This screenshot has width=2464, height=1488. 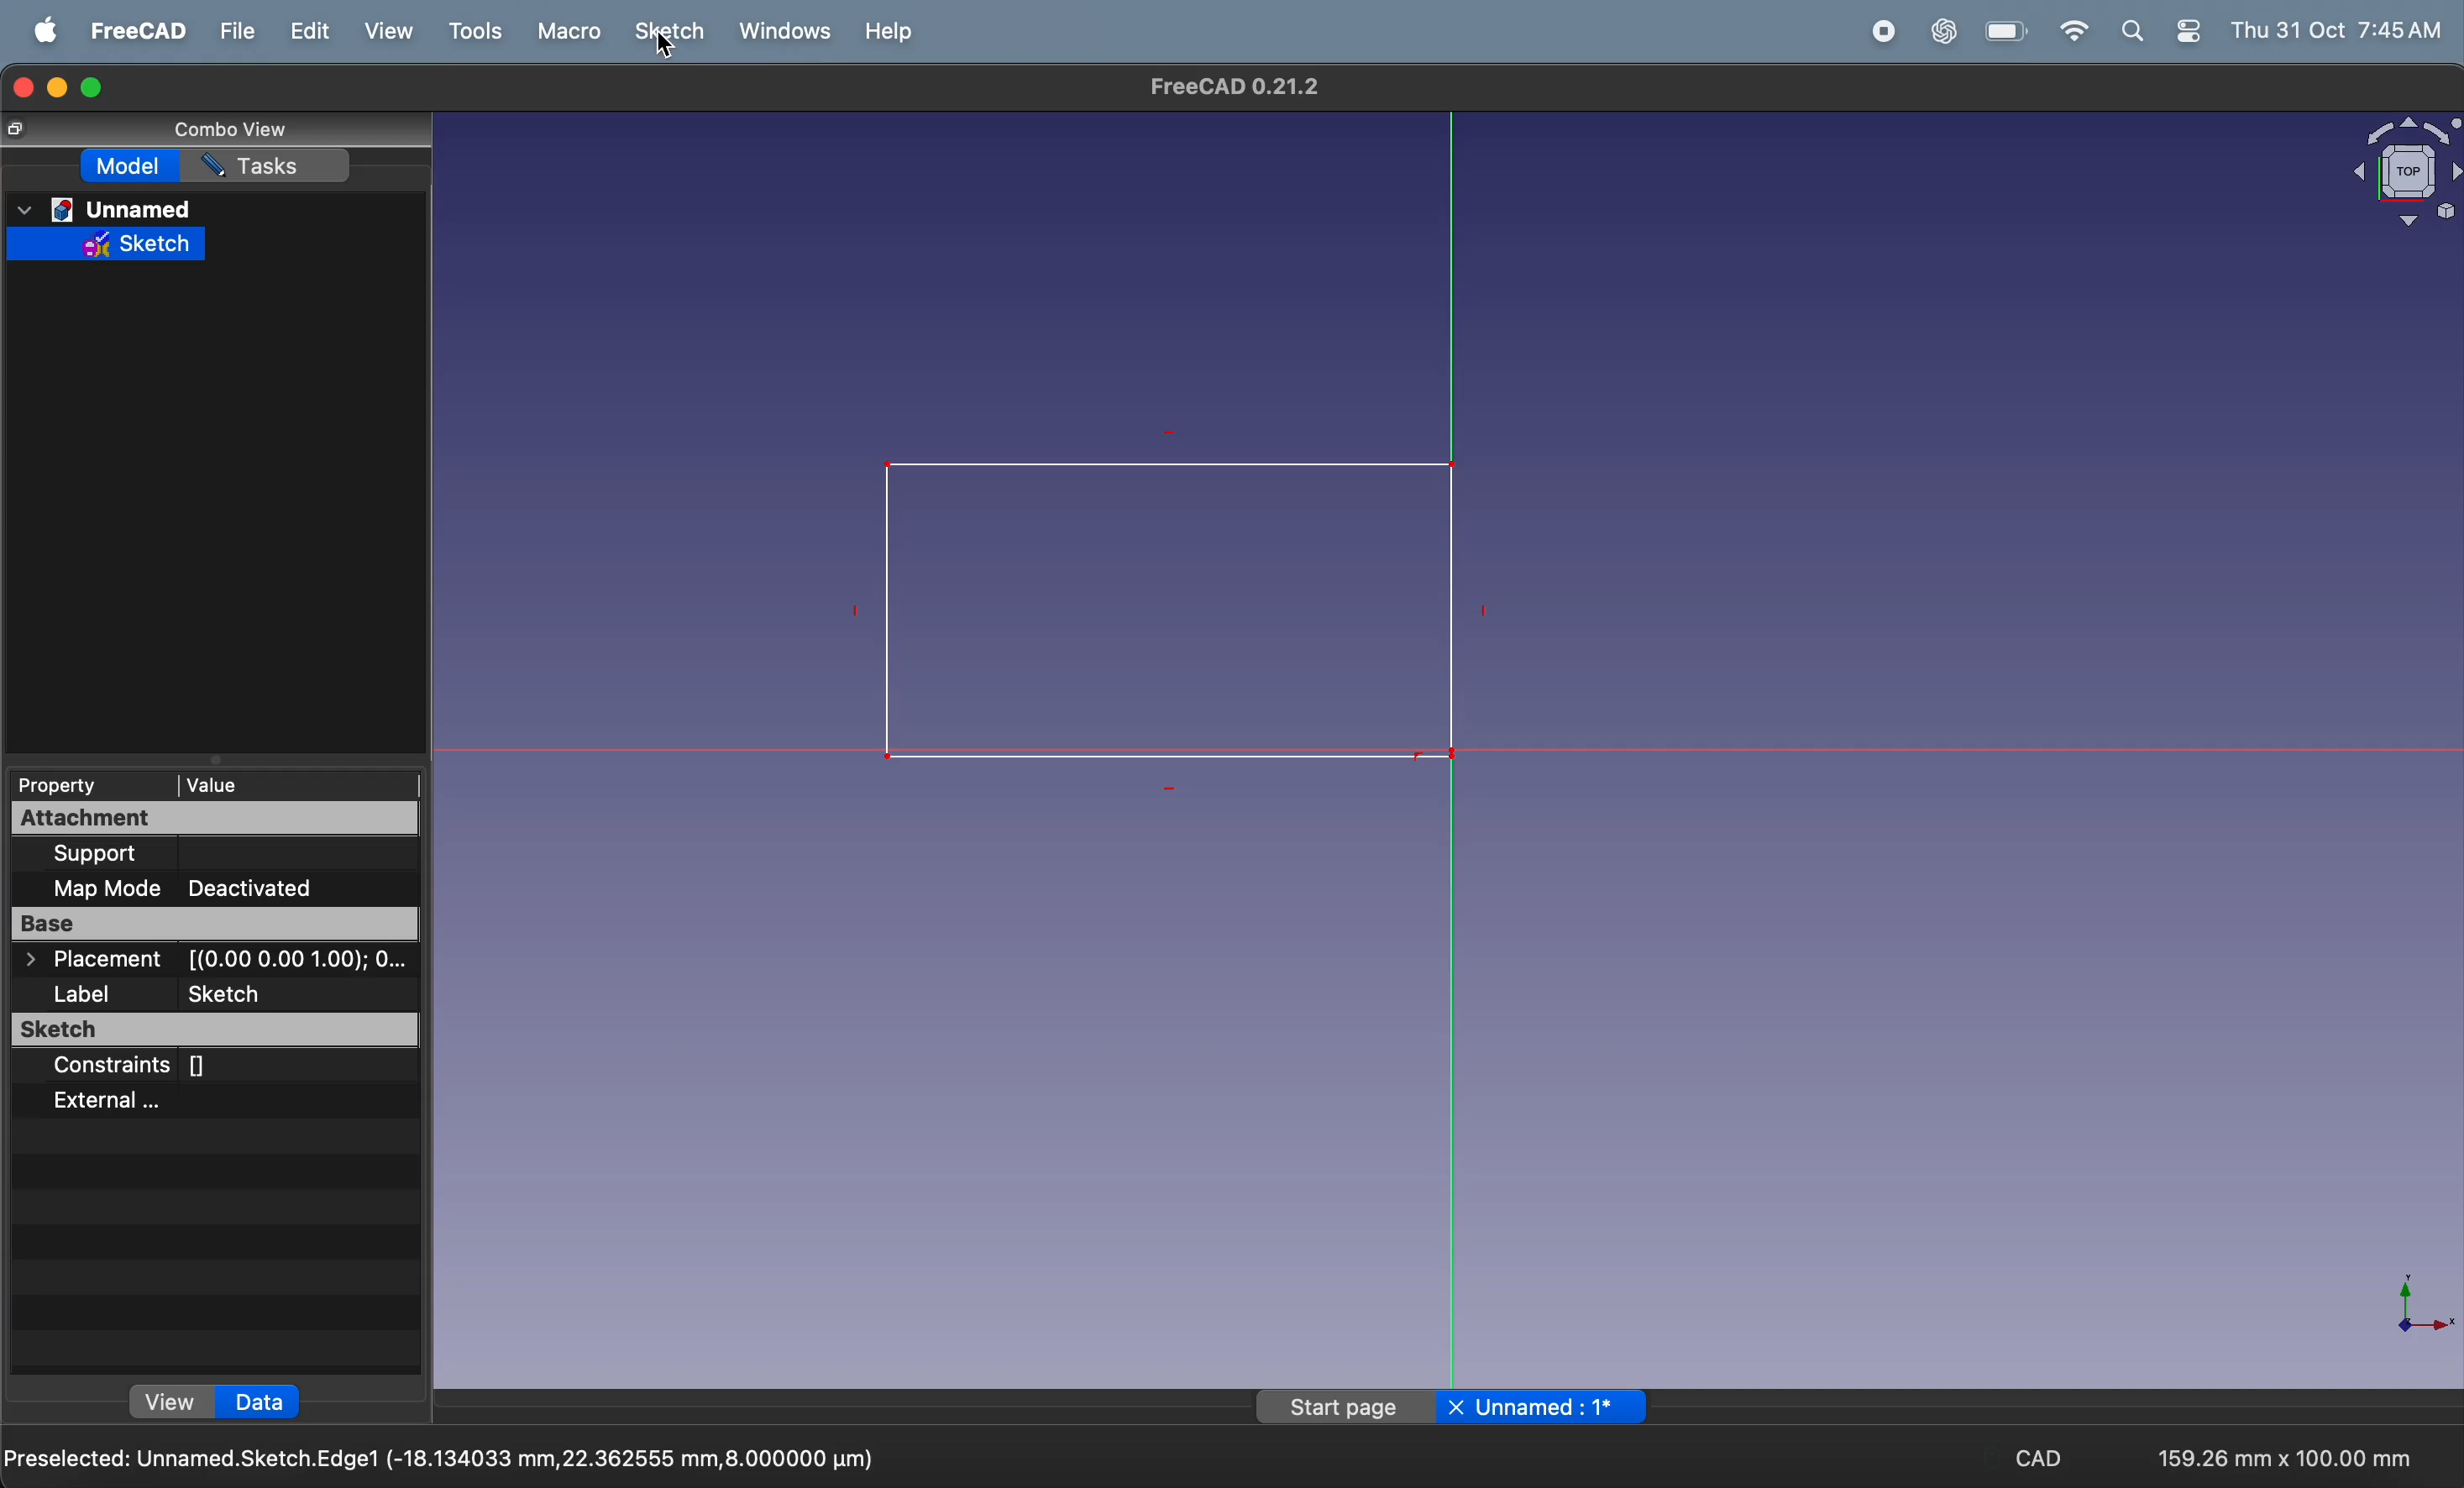 What do you see at coordinates (219, 993) in the screenshot?
I see `label` at bounding box center [219, 993].